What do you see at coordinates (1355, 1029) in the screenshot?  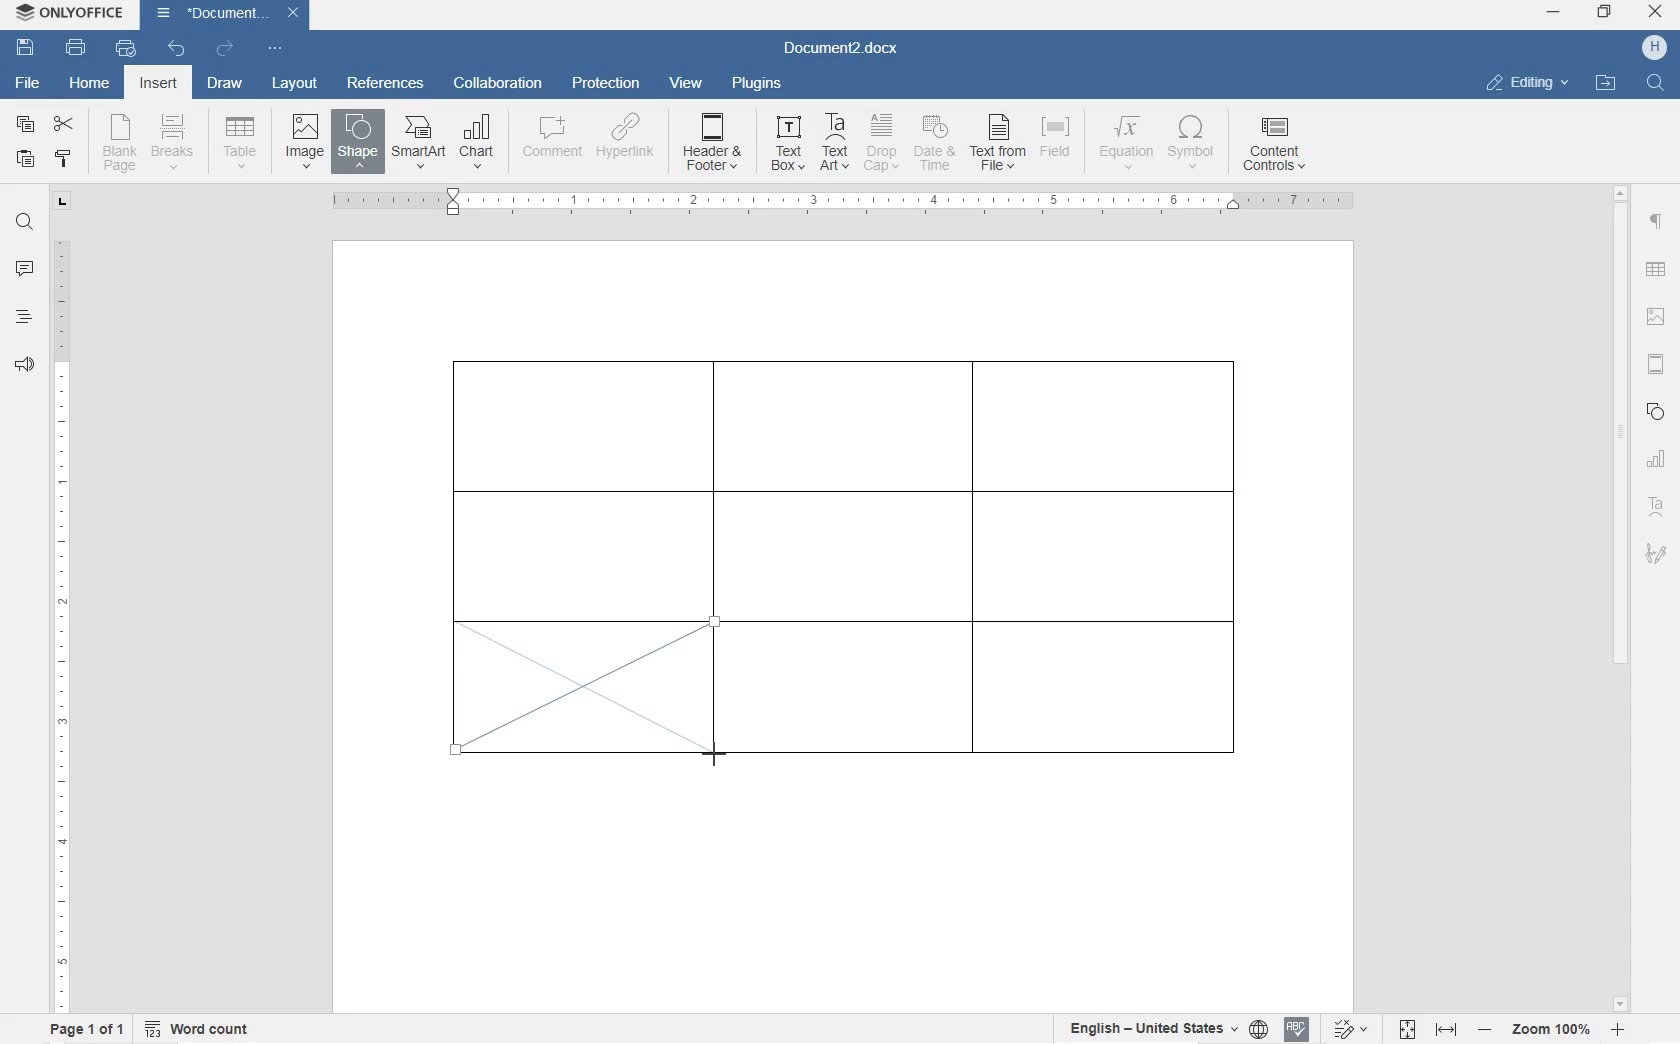 I see `track changes` at bounding box center [1355, 1029].